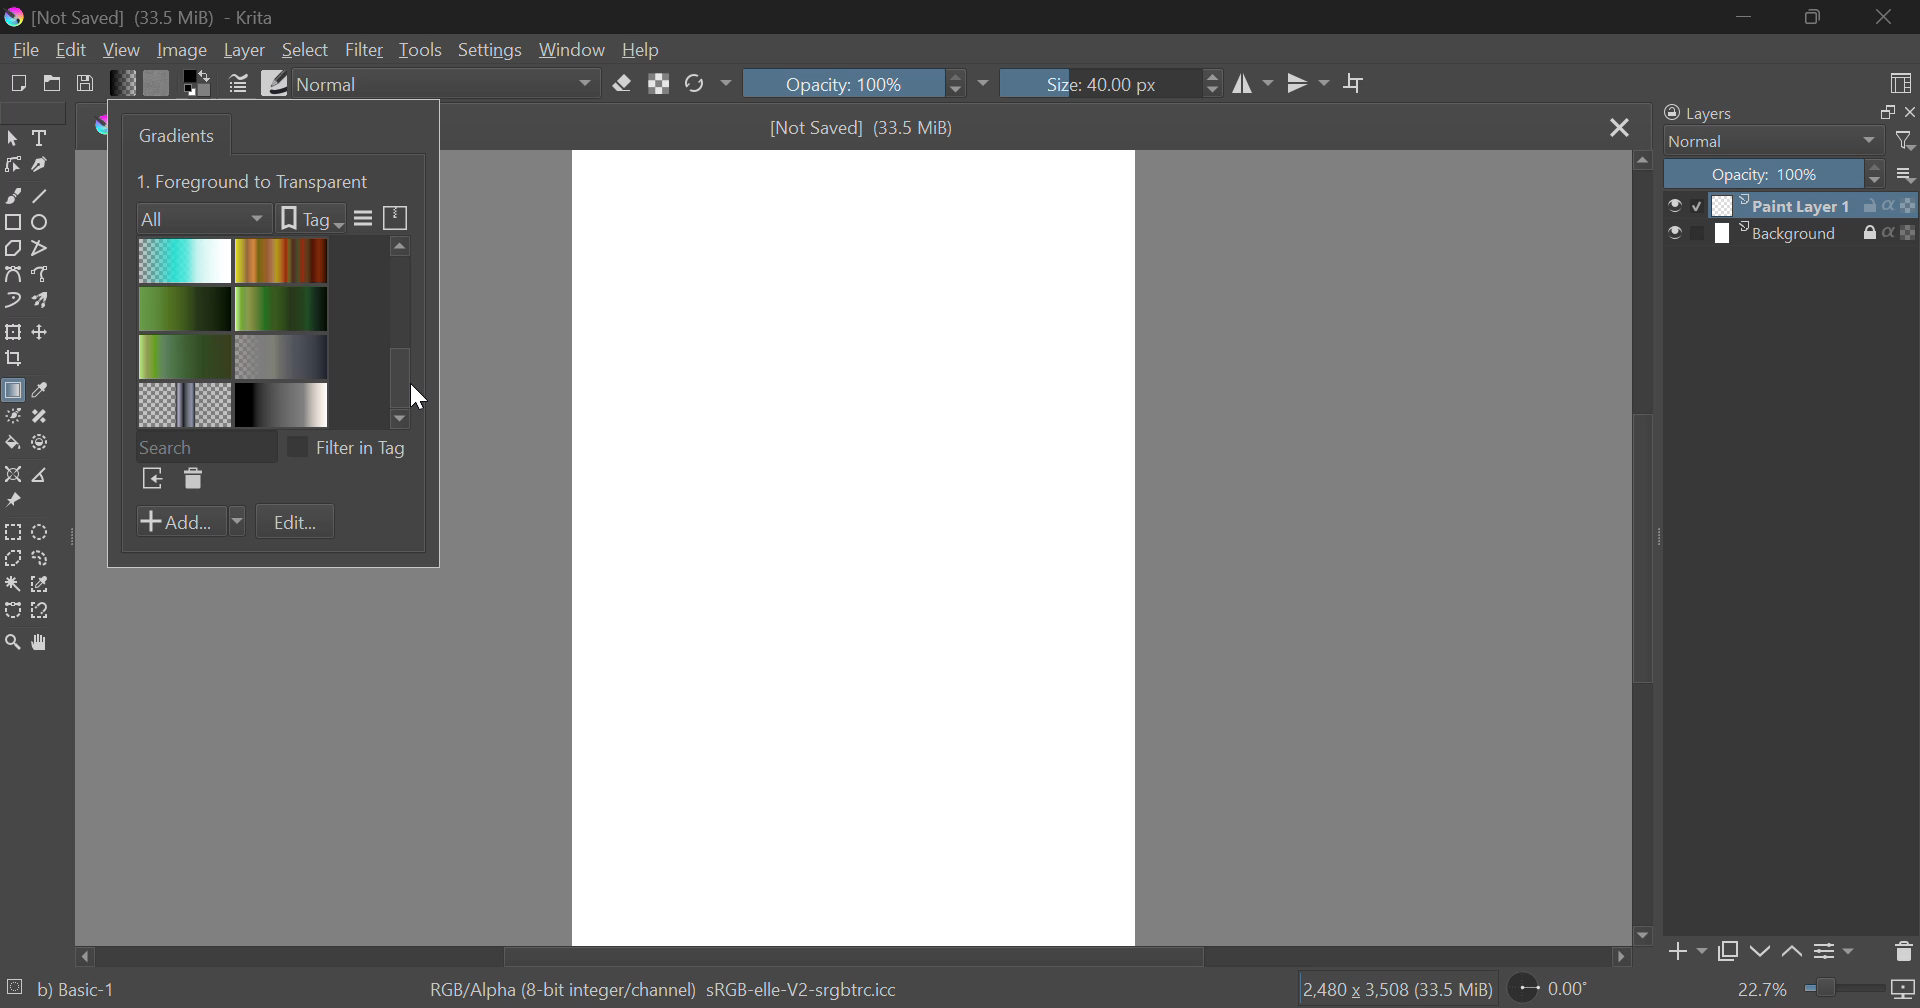 This screenshot has height=1008, width=1920. I want to click on Settings, so click(488, 50).